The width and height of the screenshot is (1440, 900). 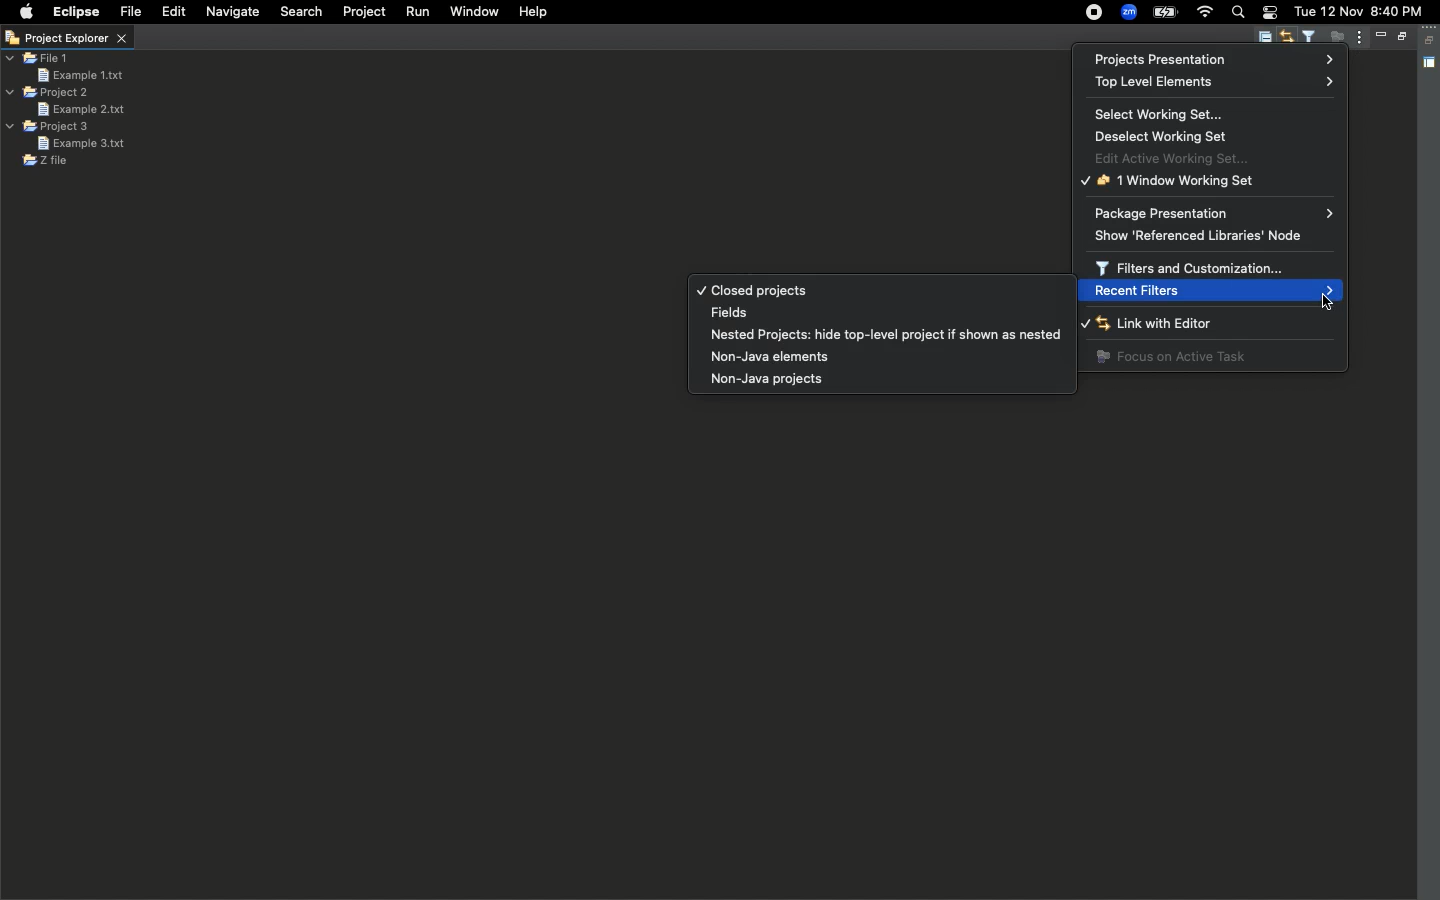 I want to click on Collapse all, so click(x=1264, y=39).